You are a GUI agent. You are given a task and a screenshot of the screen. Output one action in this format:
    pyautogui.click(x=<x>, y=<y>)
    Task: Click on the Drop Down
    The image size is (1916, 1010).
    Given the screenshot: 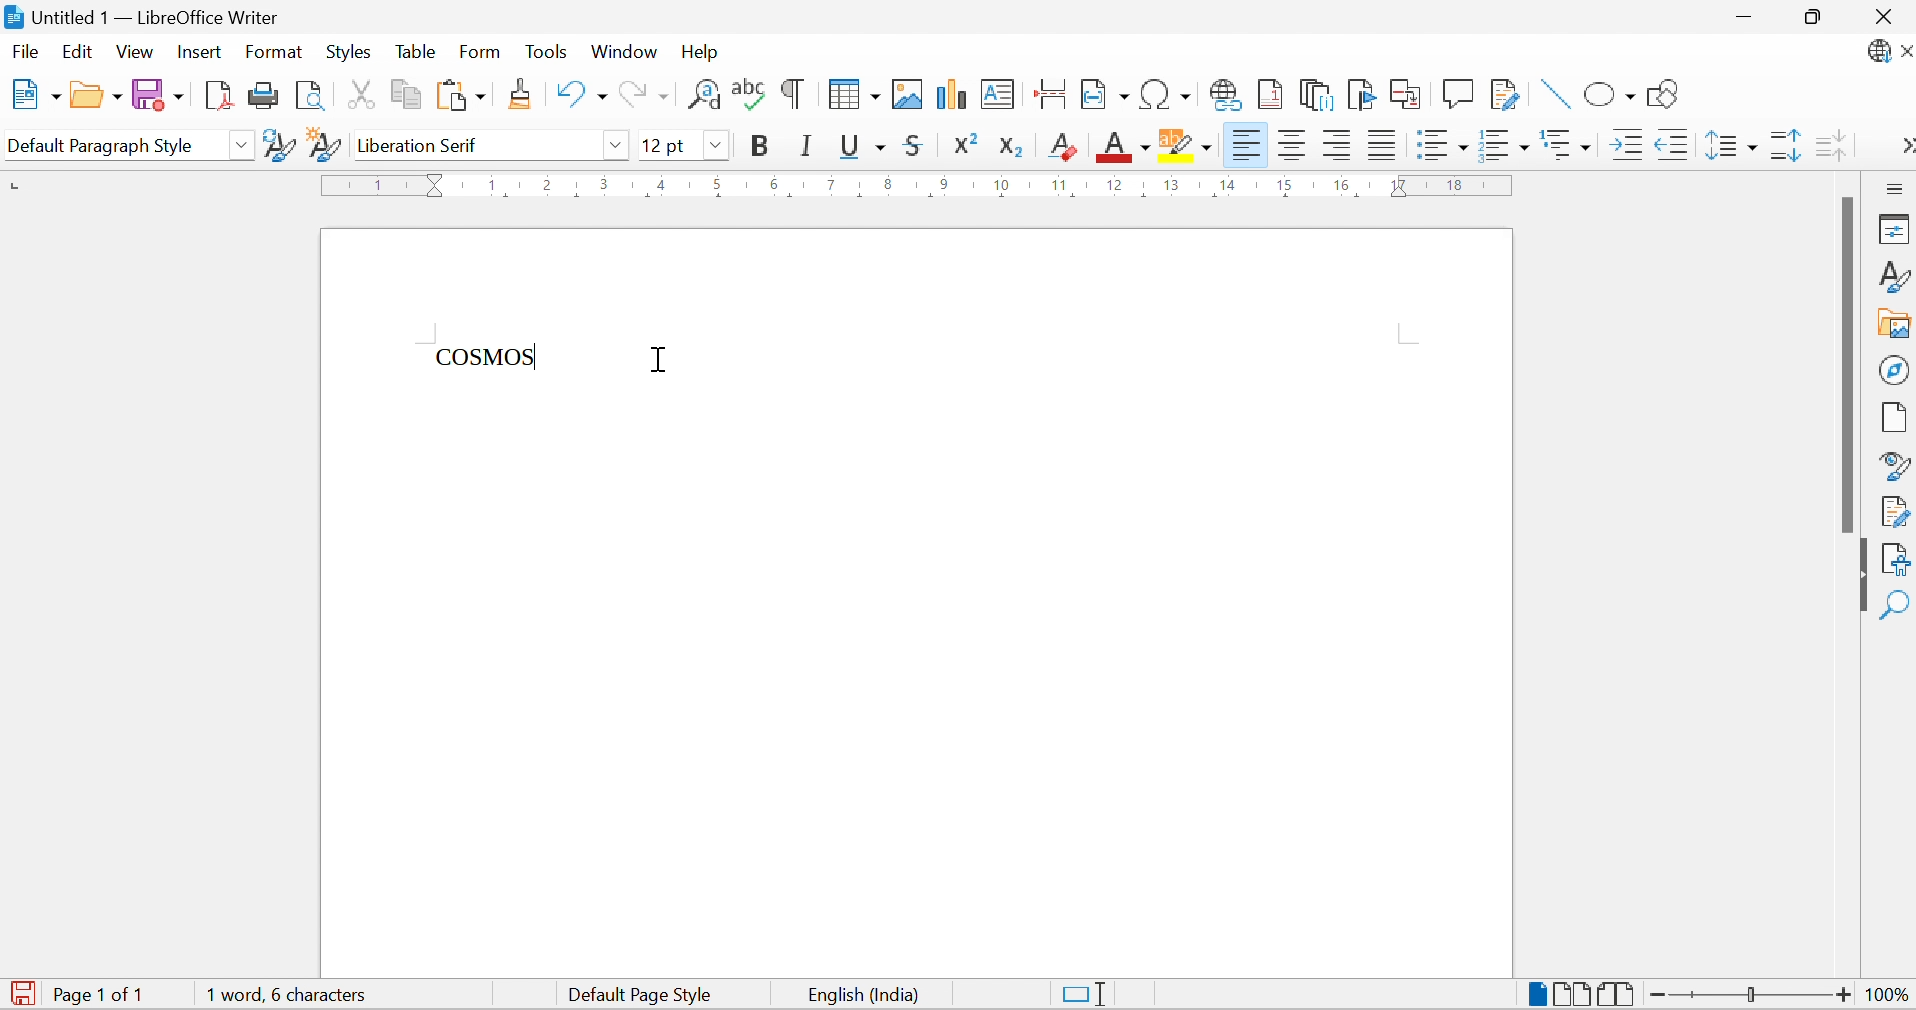 What is the action you would take?
    pyautogui.click(x=717, y=144)
    